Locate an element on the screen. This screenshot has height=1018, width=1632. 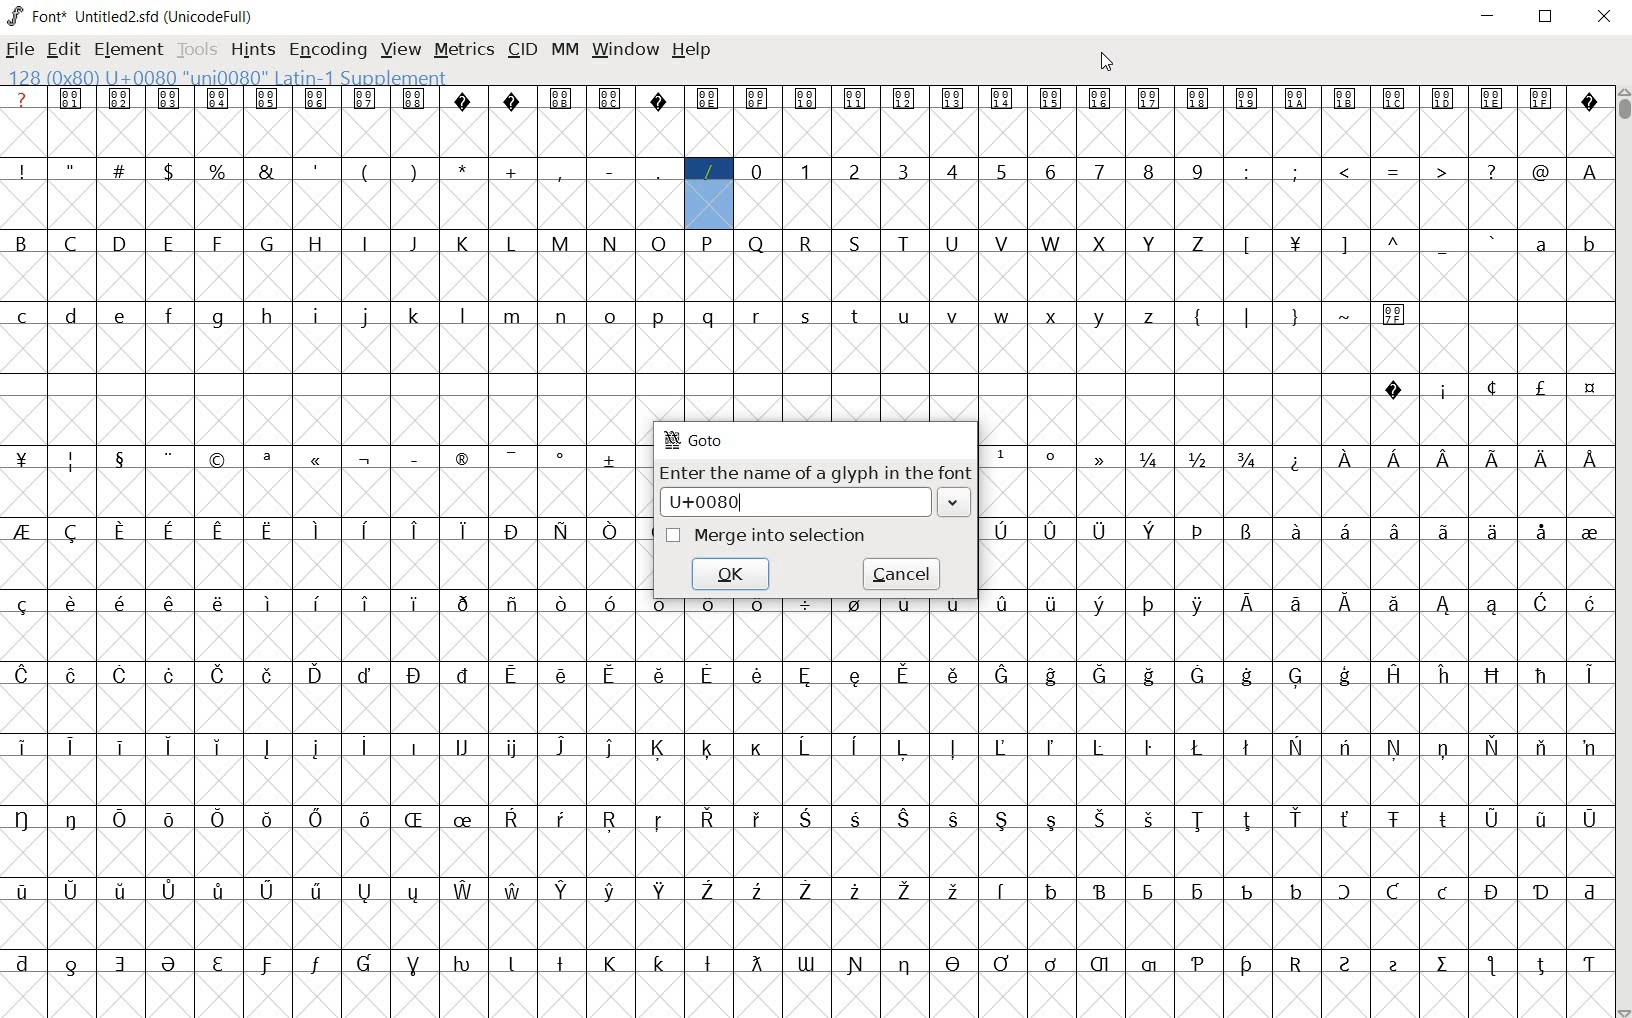
Merge into selection is located at coordinates (783, 536).